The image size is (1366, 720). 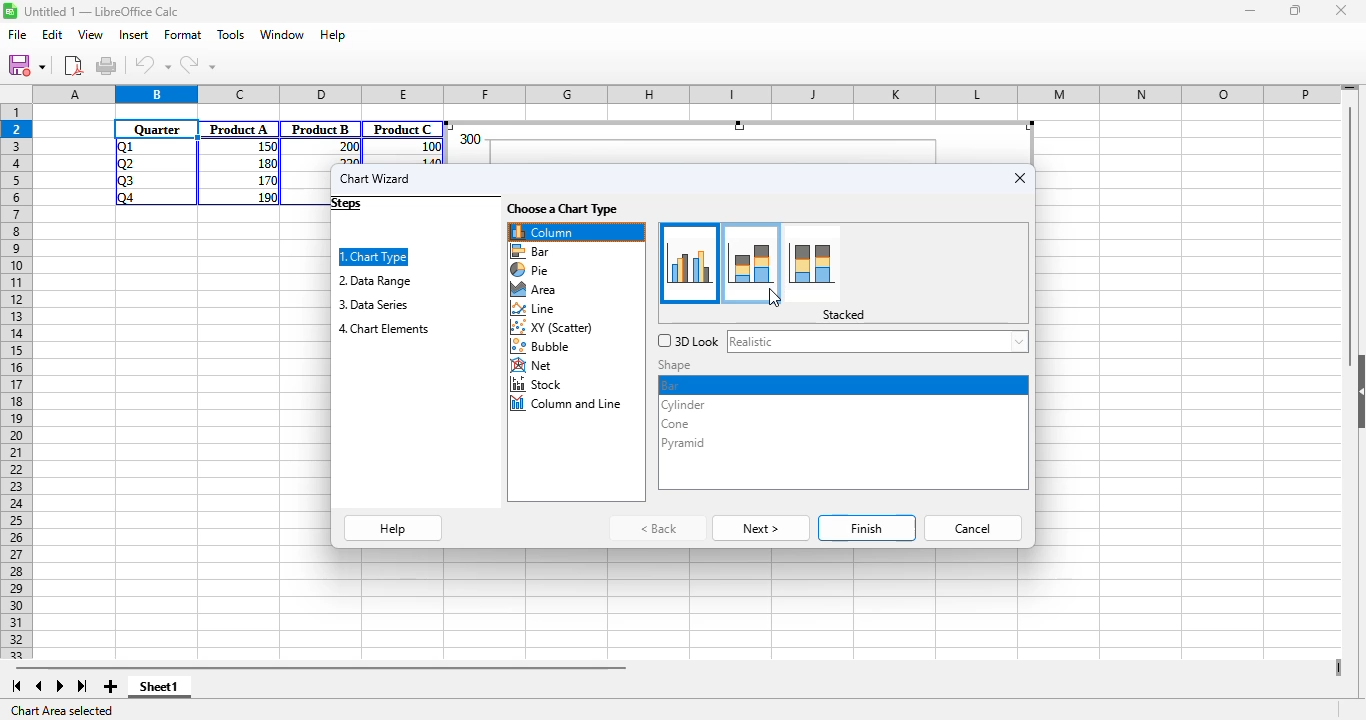 I want to click on 150, so click(x=265, y=147).